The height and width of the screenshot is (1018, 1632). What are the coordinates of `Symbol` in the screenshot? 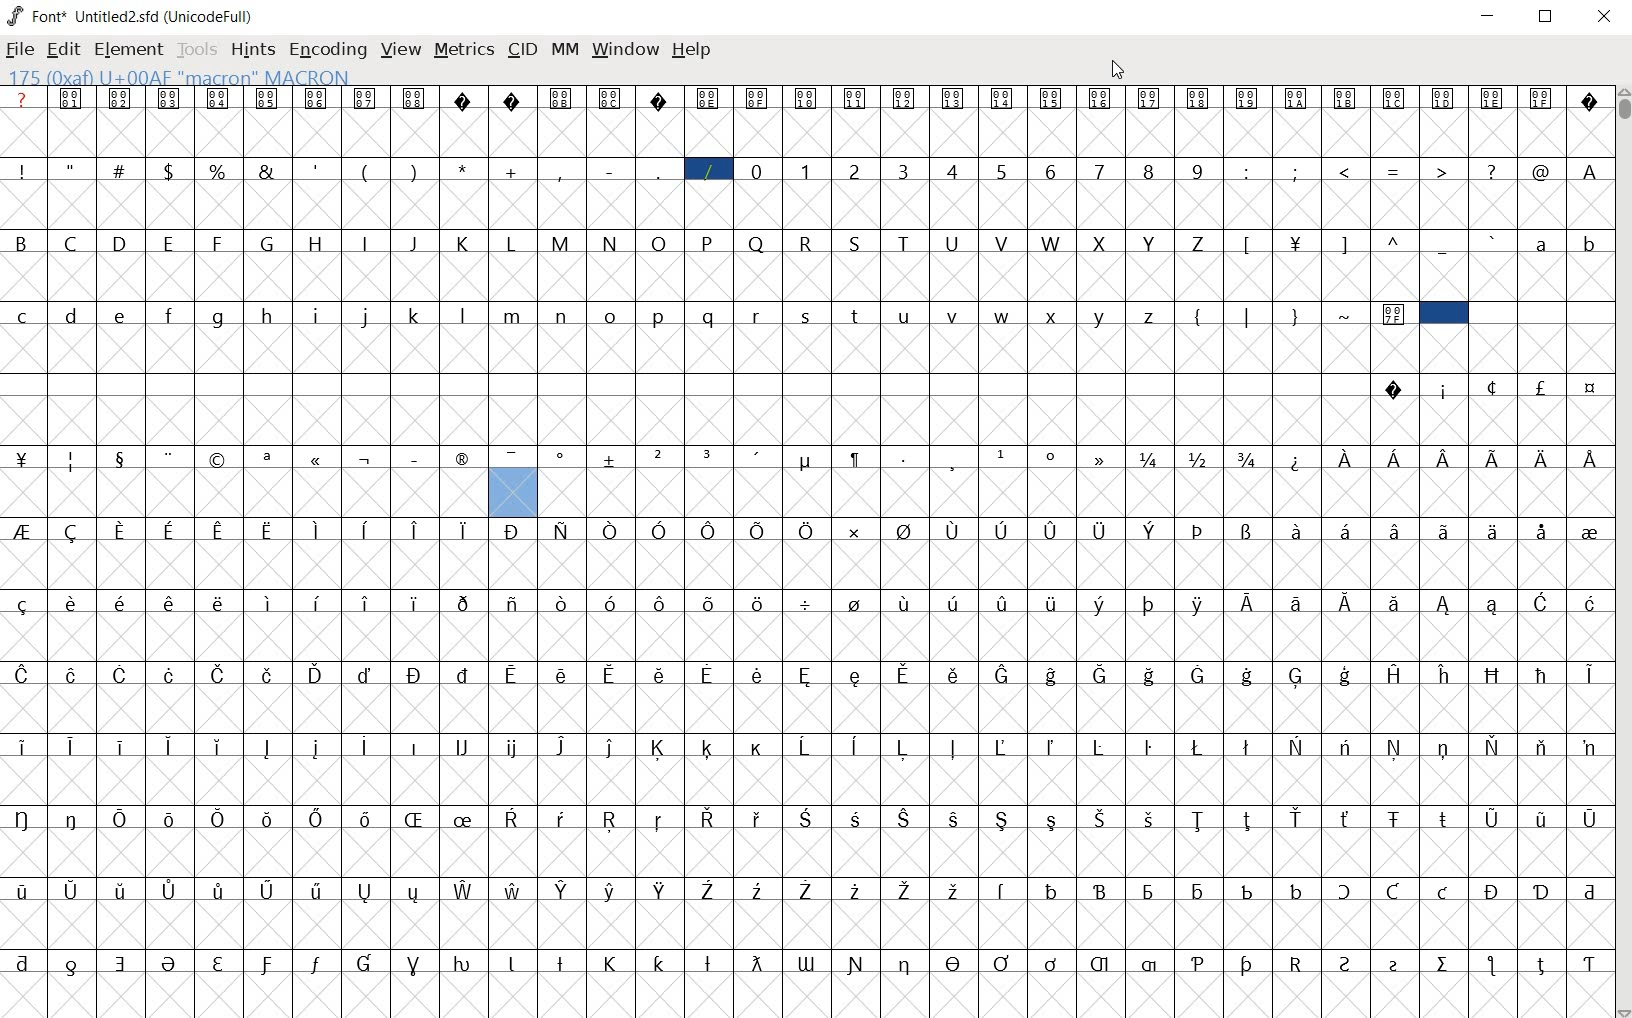 It's located at (69, 890).